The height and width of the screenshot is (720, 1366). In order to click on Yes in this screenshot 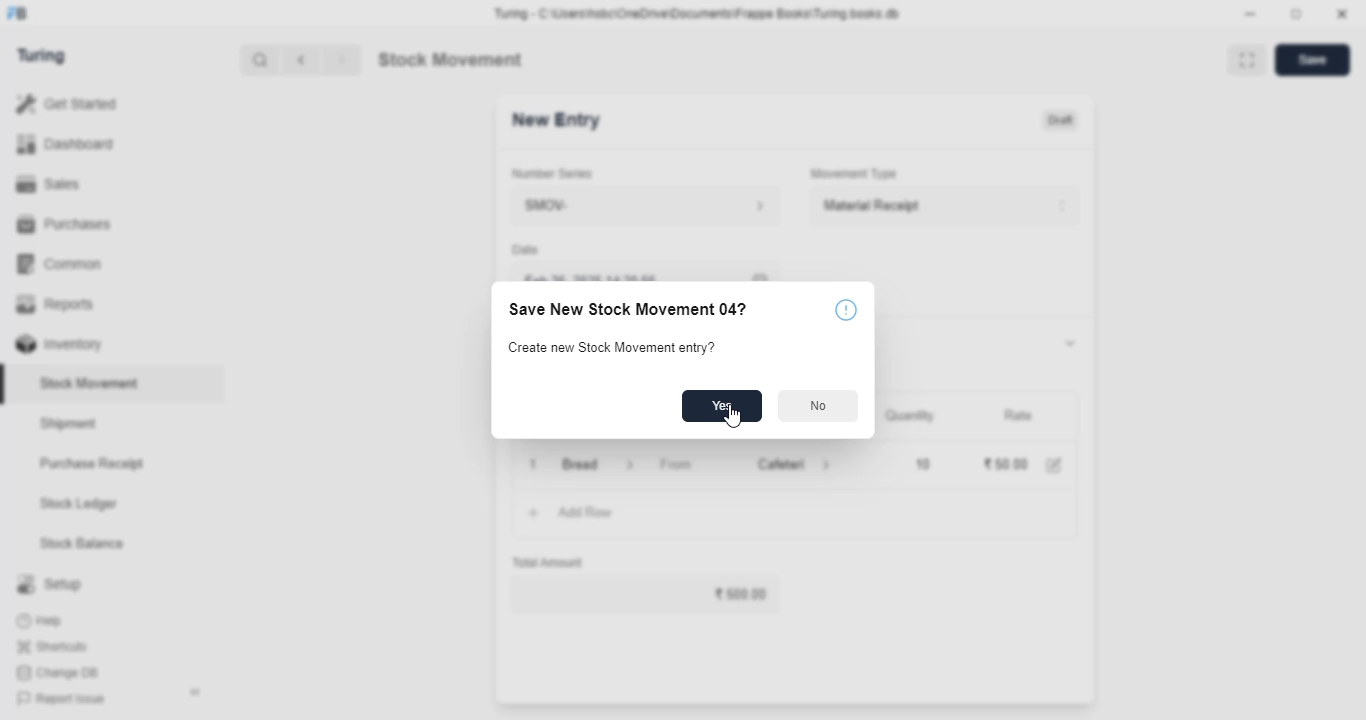, I will do `click(723, 406)`.